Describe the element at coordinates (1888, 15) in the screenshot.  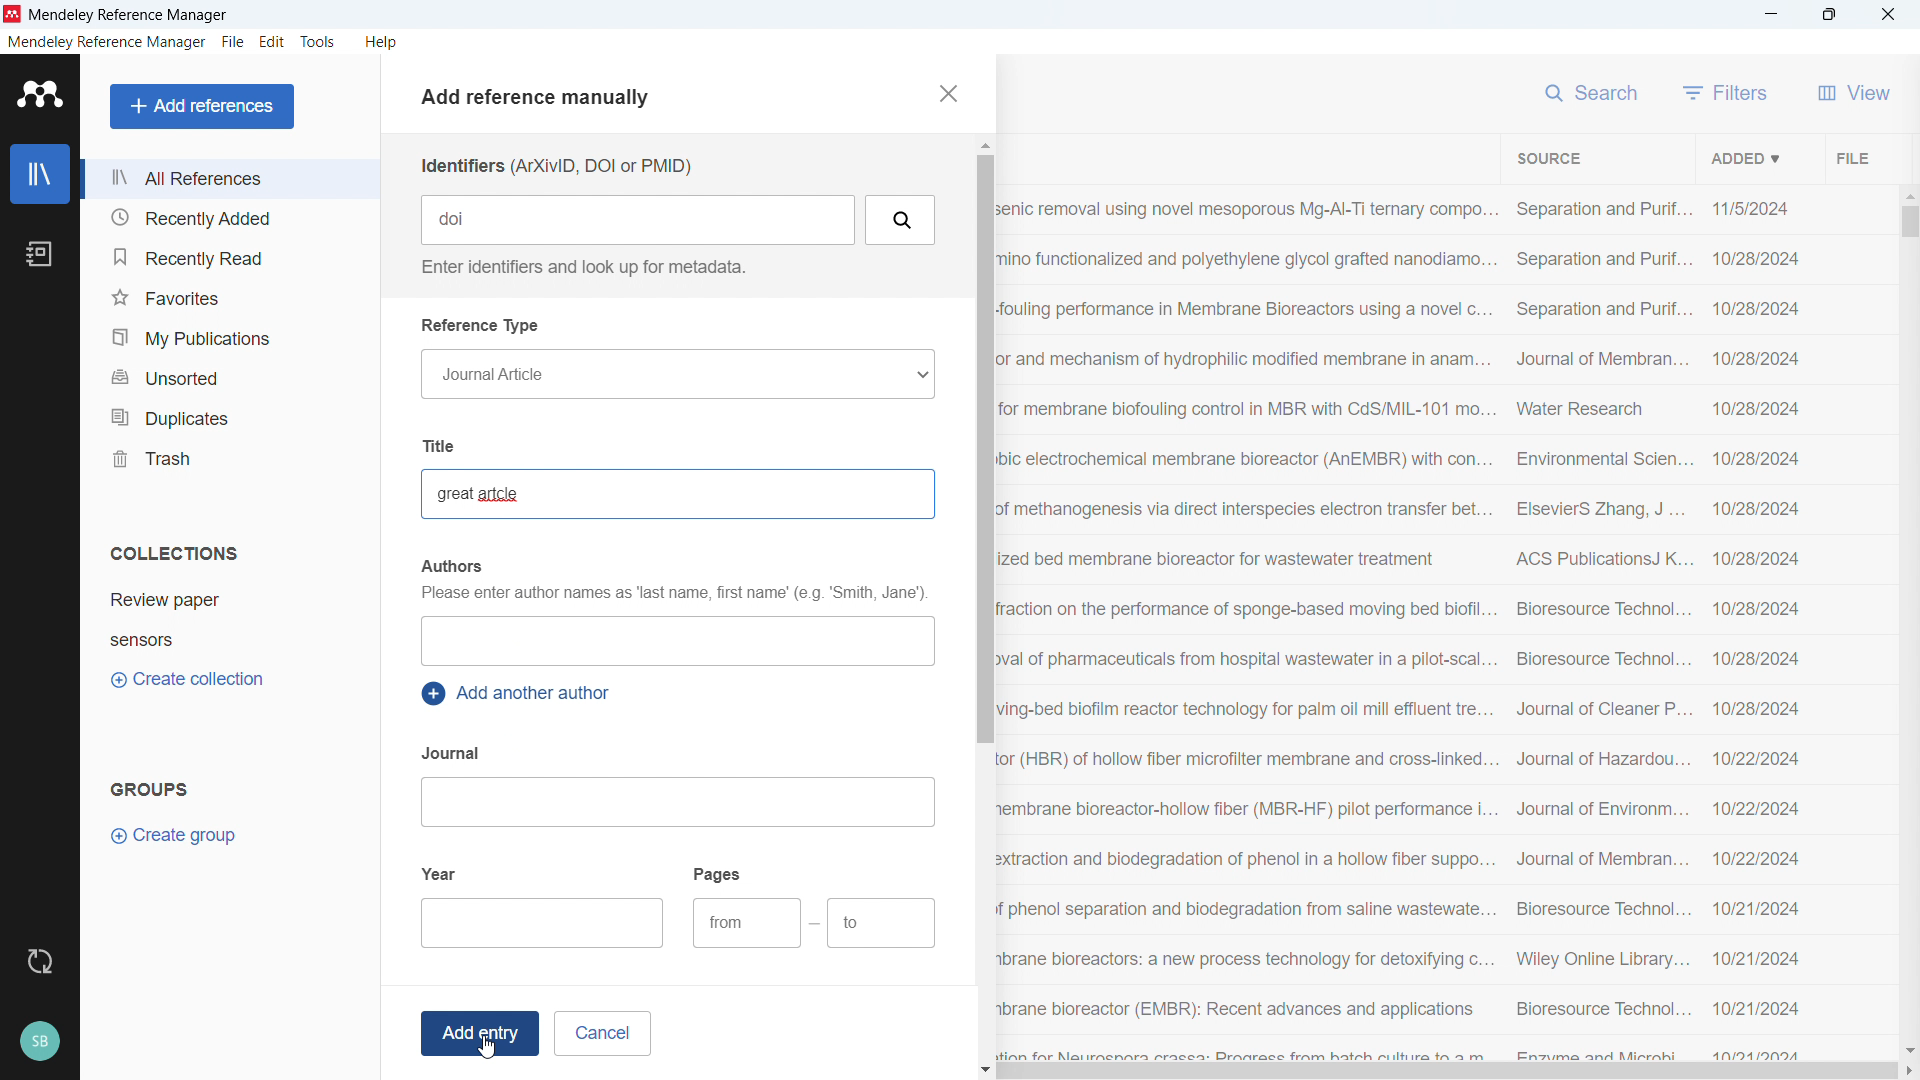
I see `Close` at that location.